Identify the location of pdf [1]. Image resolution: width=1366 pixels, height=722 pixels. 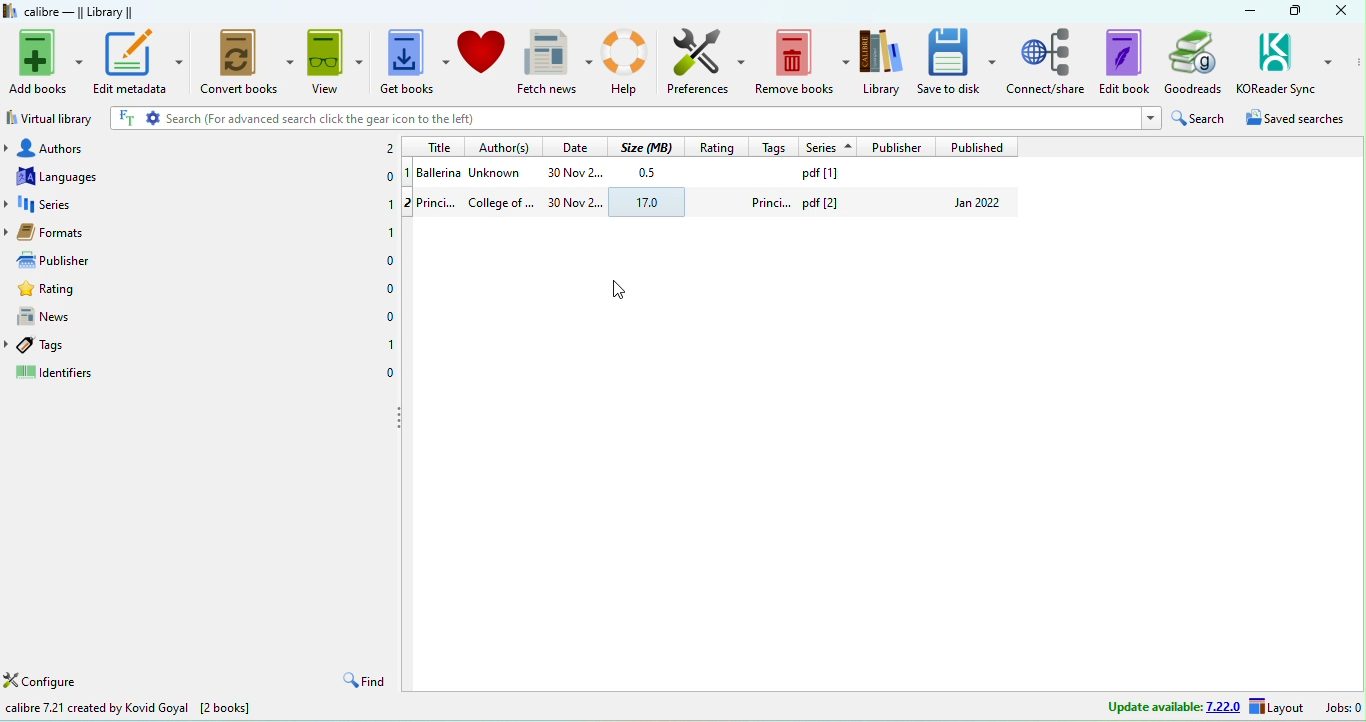
(860, 171).